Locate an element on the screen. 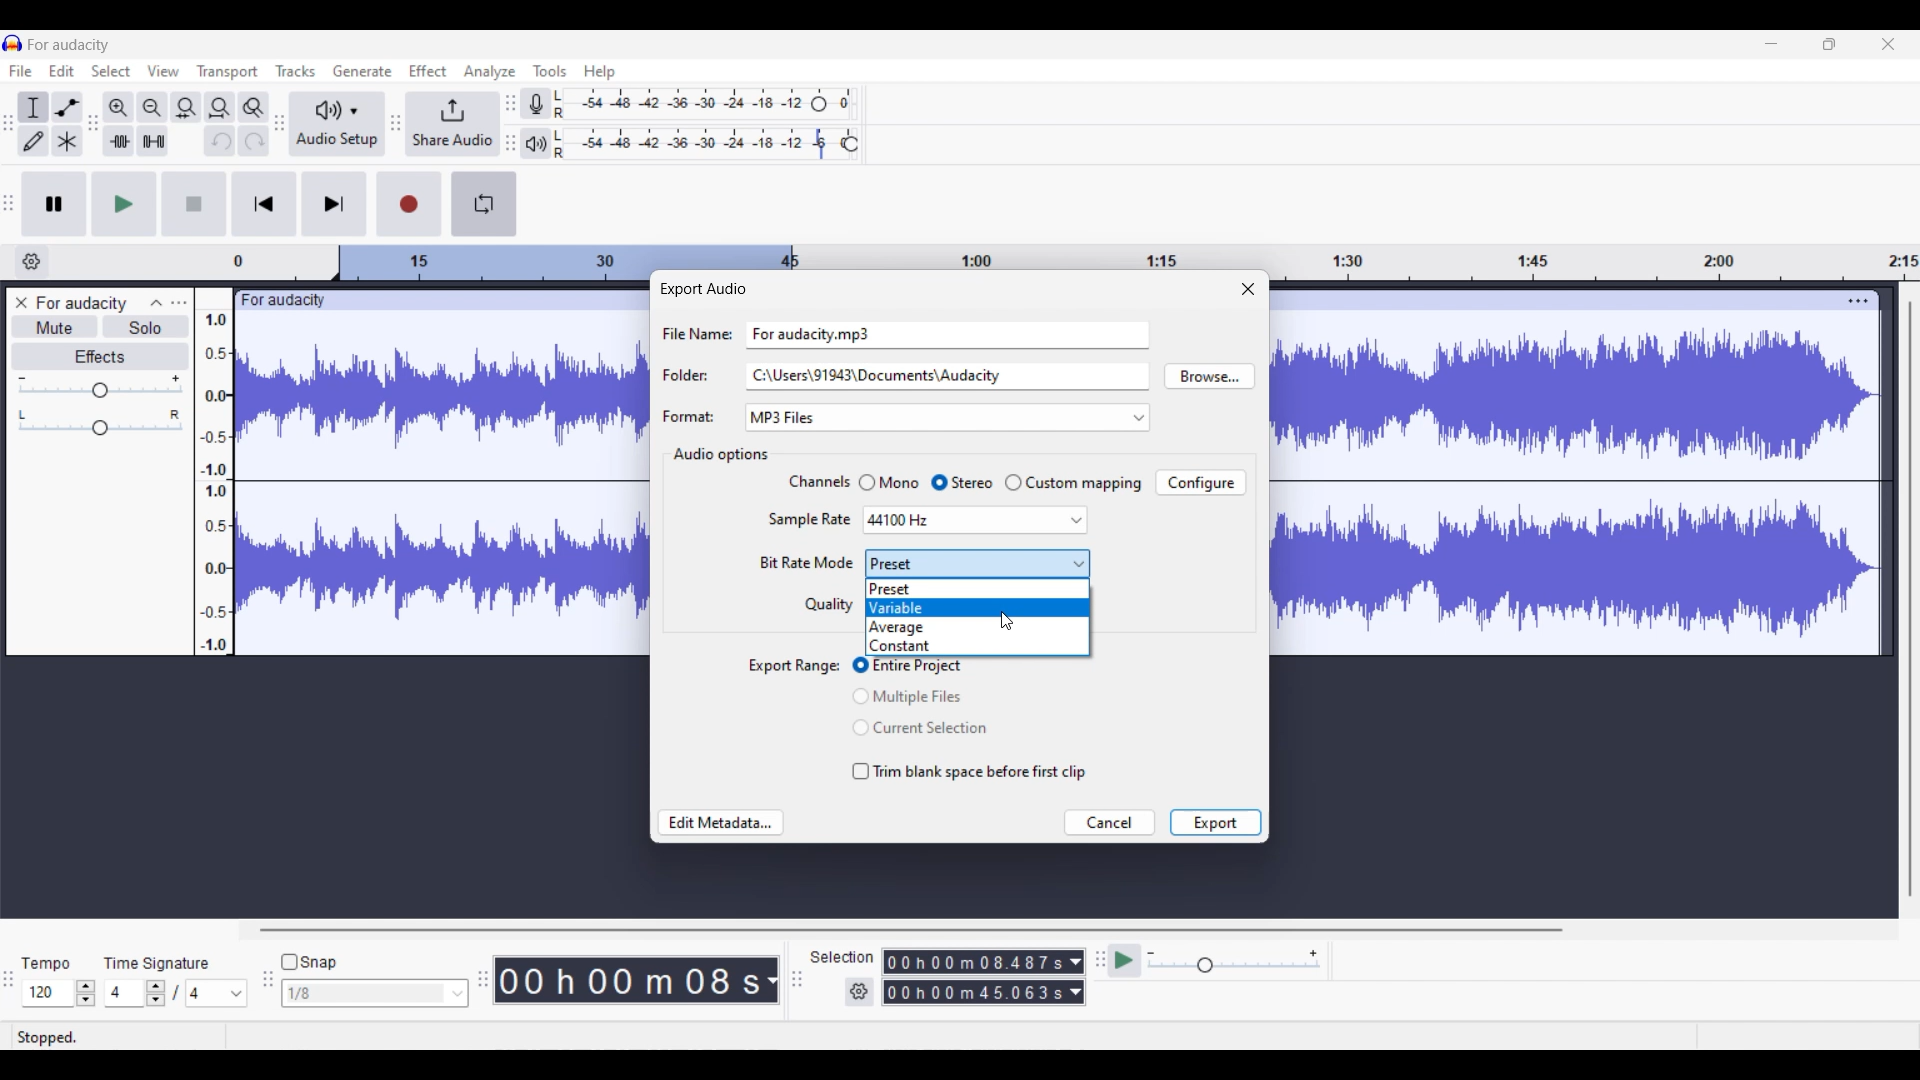  Close track is located at coordinates (22, 302).